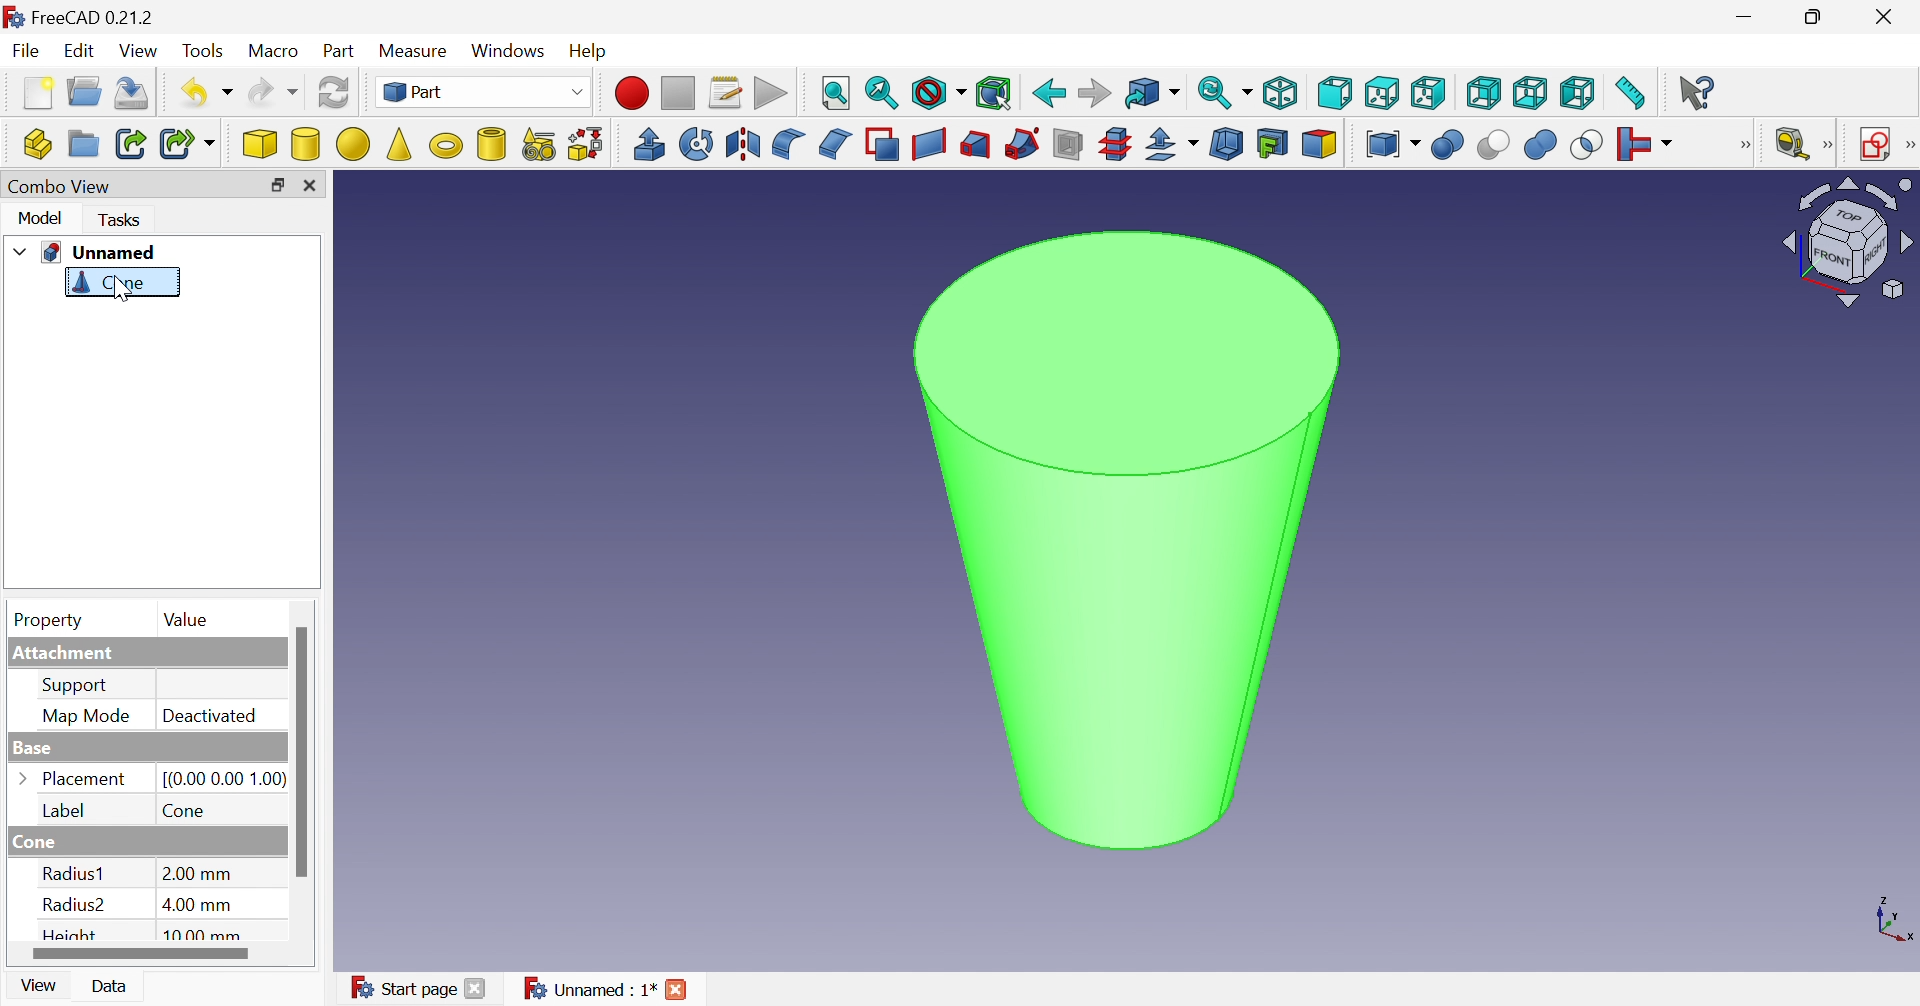 The width and height of the screenshot is (1920, 1006). Describe the element at coordinates (261, 145) in the screenshot. I see `Cube` at that location.